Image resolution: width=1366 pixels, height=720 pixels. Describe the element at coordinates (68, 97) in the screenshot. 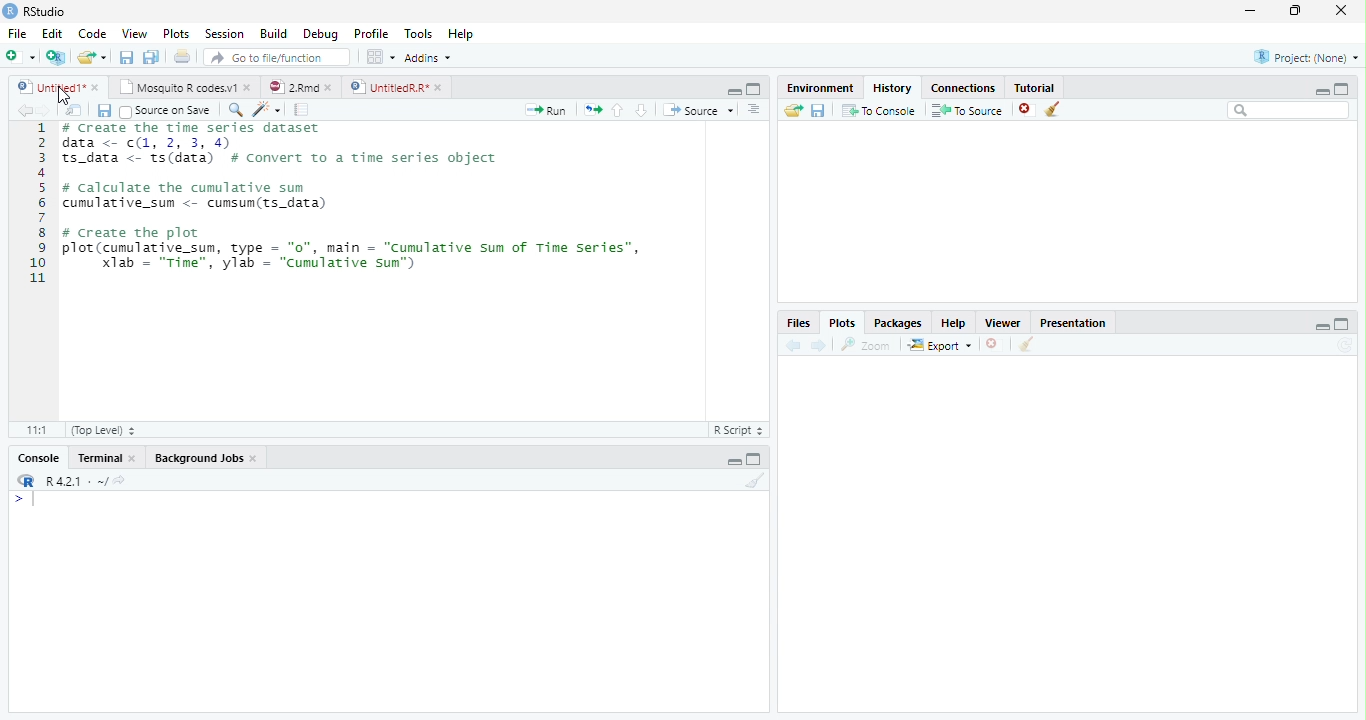

I see `Cursor` at that location.